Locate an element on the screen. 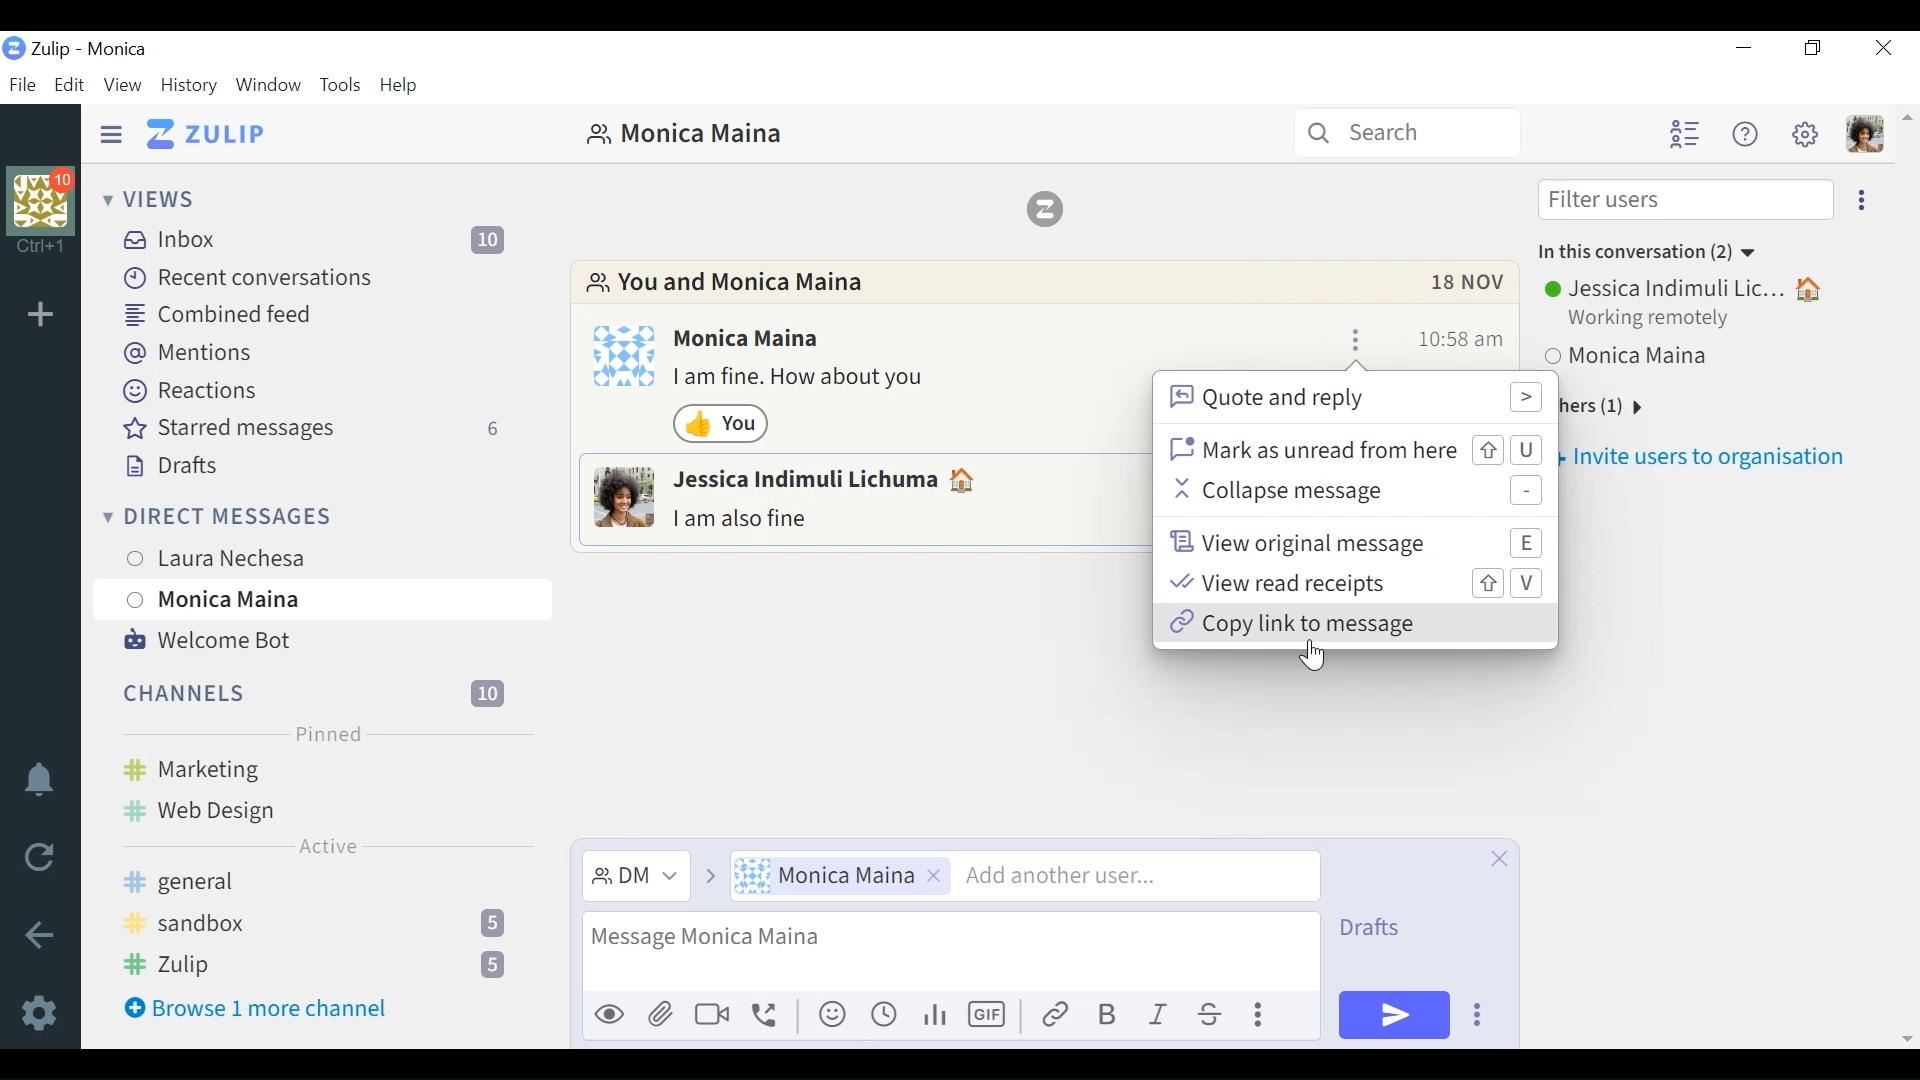 This screenshot has height=1080, width=1920. Reload is located at coordinates (40, 858).